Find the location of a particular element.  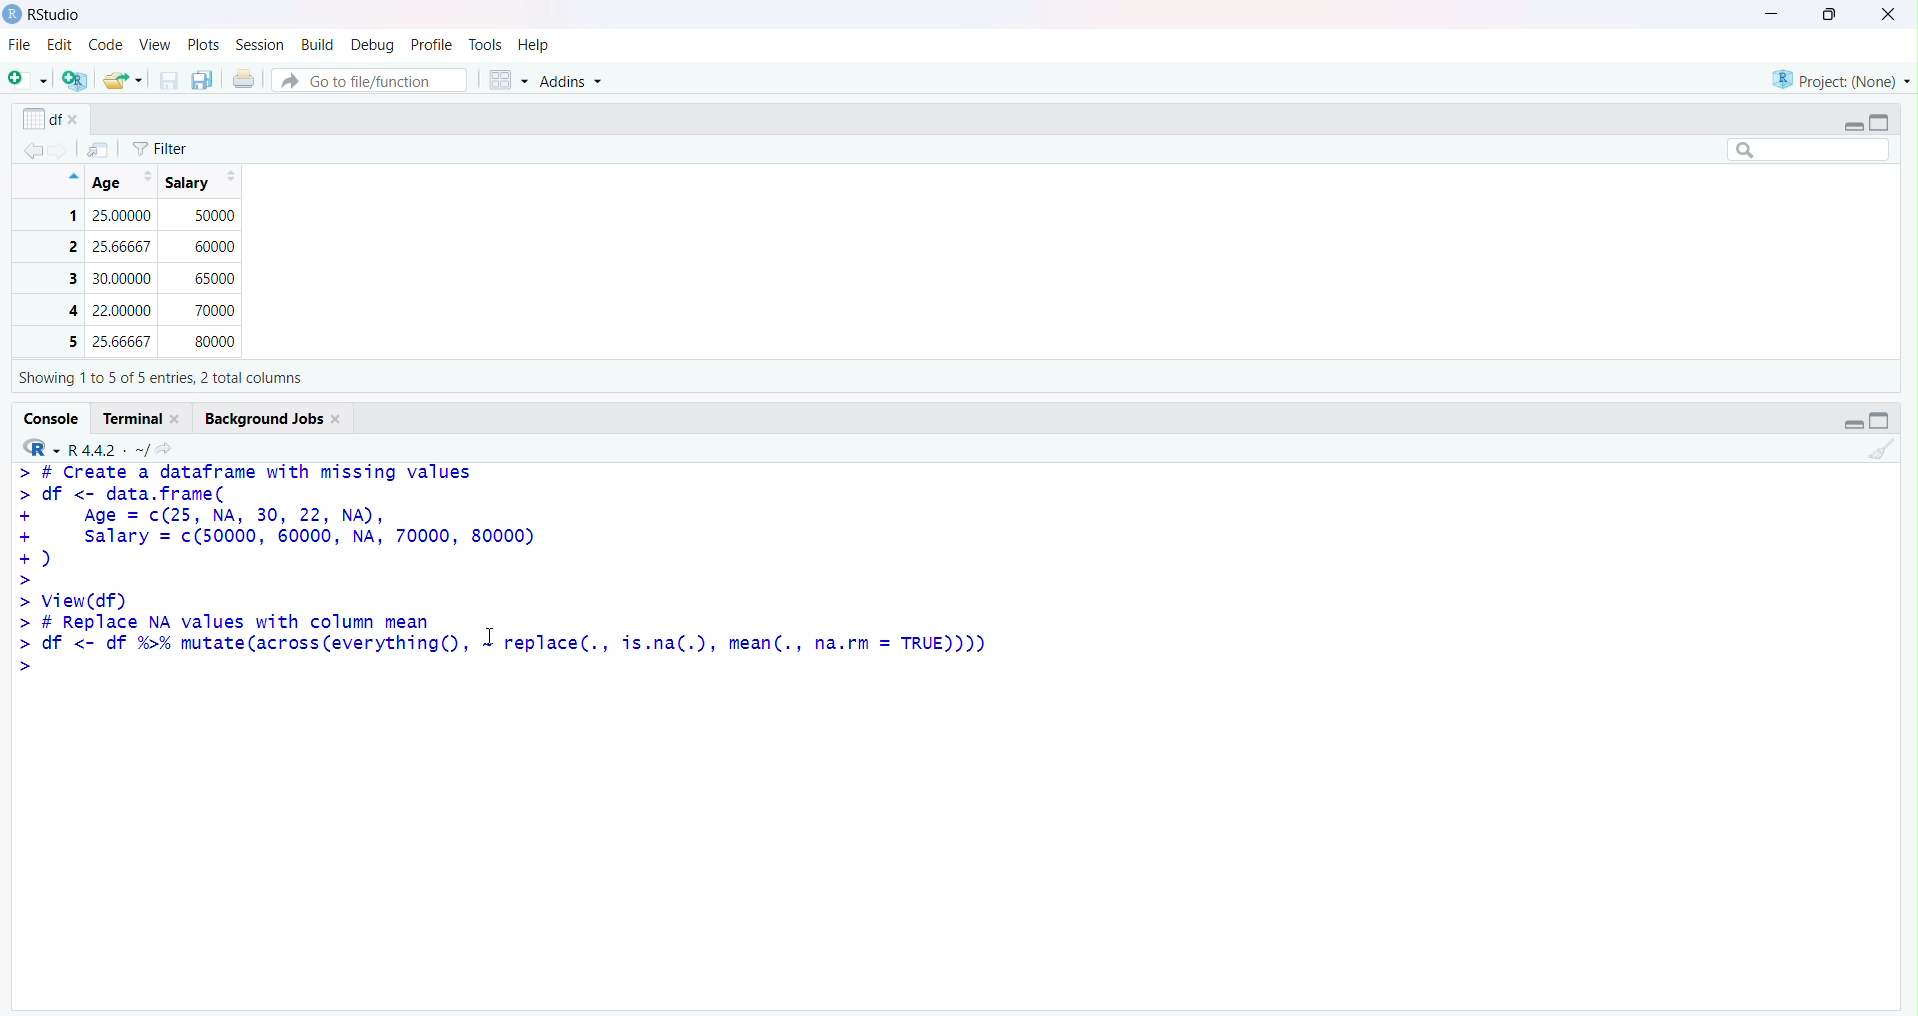

Maximize is located at coordinates (1833, 15).